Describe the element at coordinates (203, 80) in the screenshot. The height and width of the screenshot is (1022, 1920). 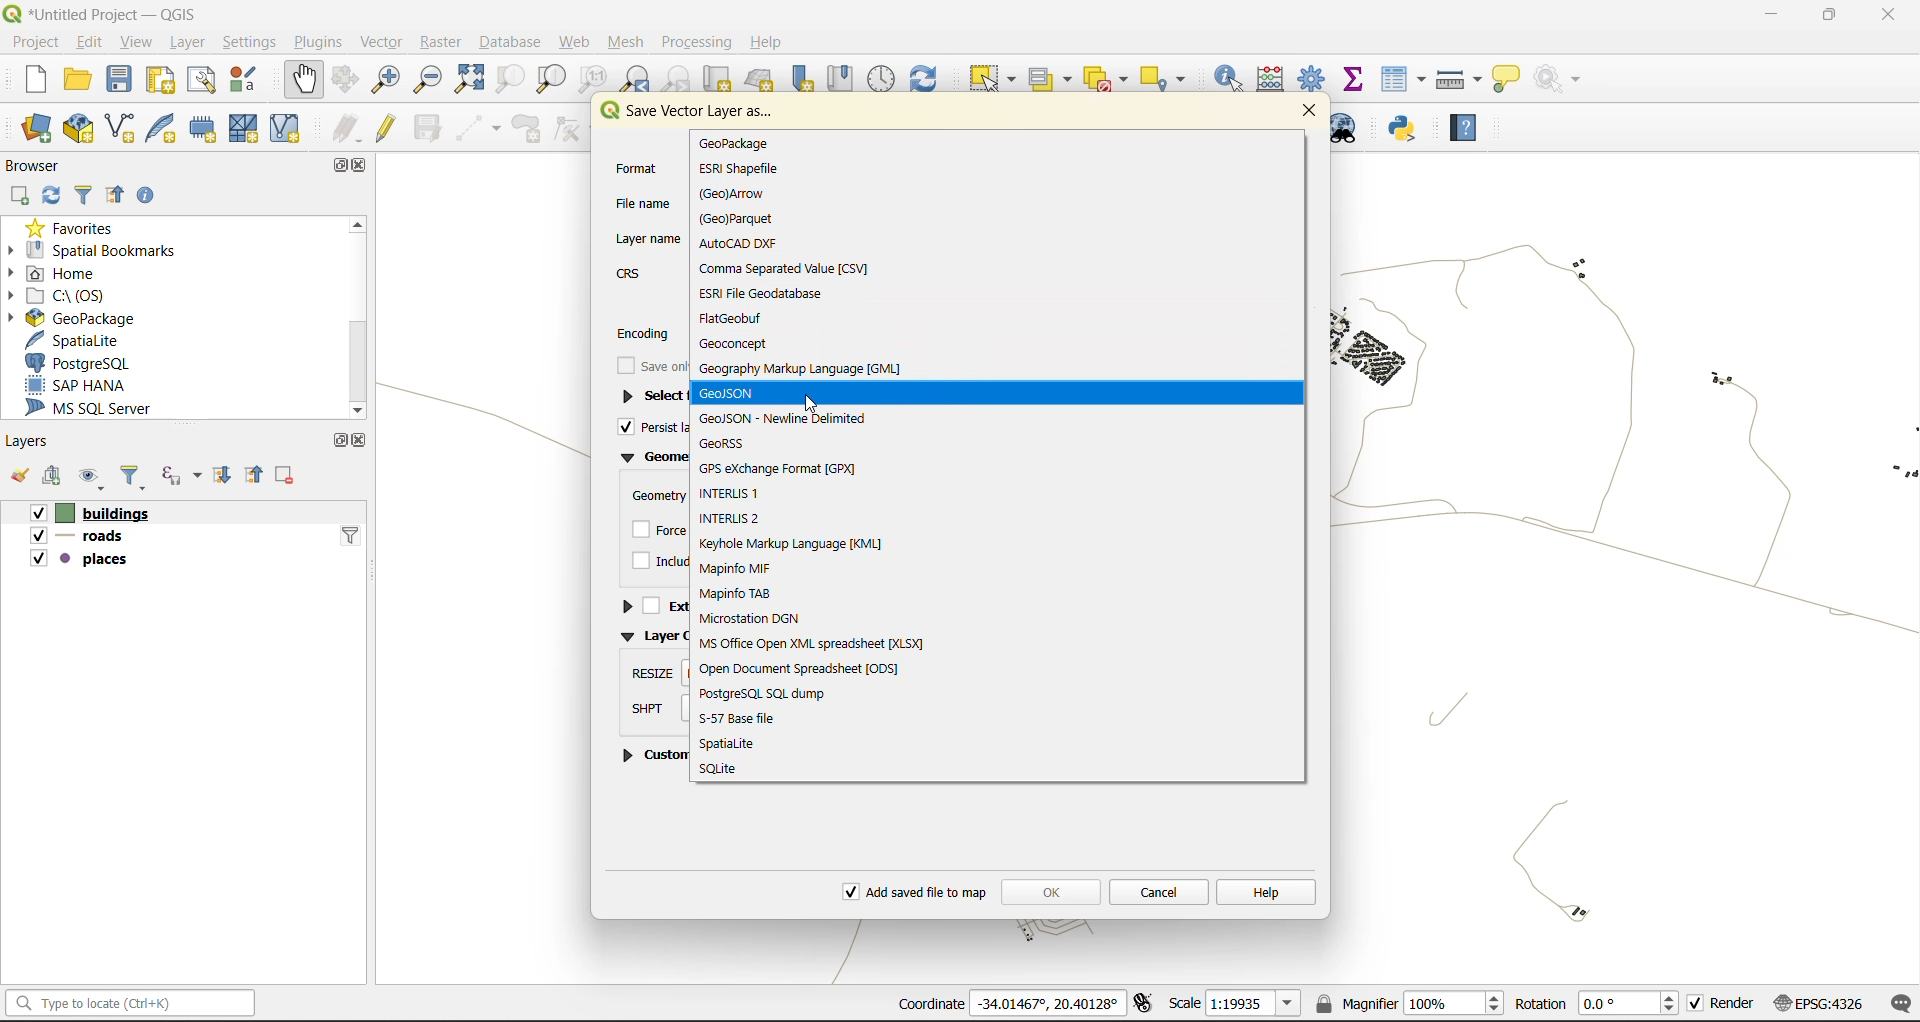
I see `show layout` at that location.